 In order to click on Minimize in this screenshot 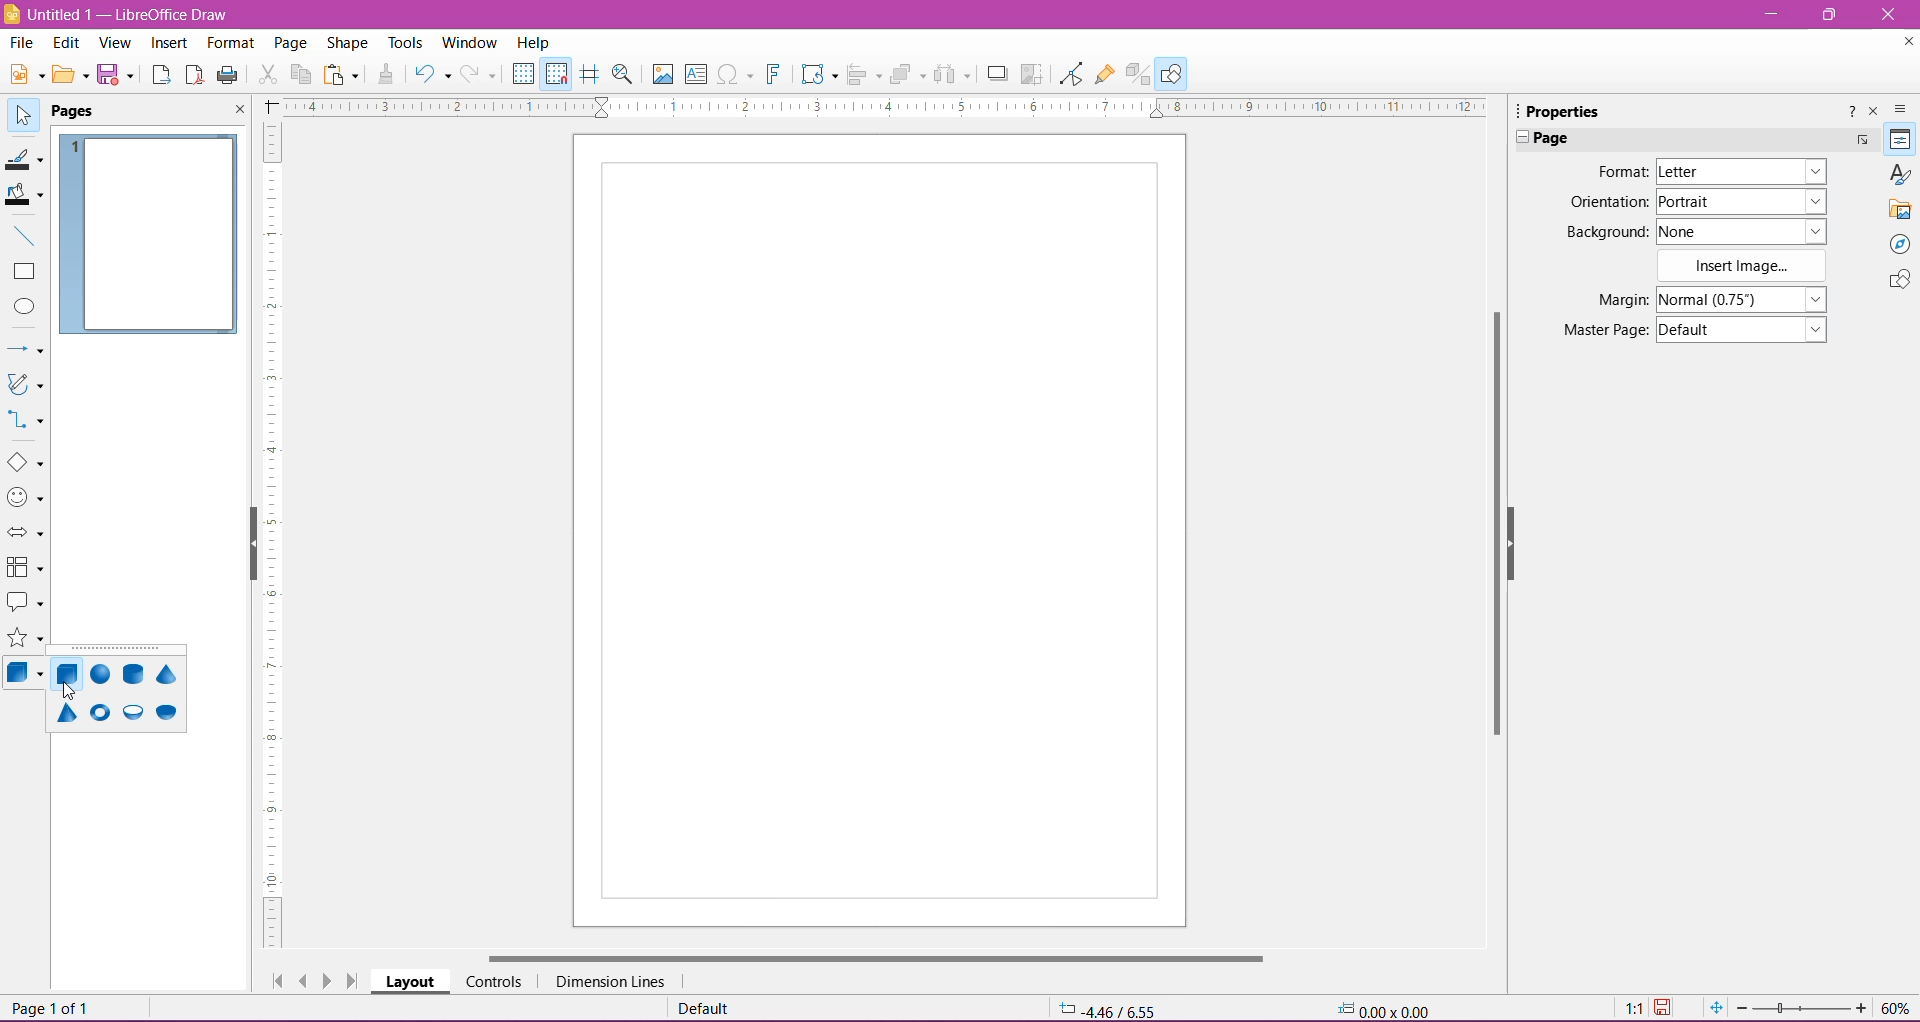, I will do `click(1769, 12)`.